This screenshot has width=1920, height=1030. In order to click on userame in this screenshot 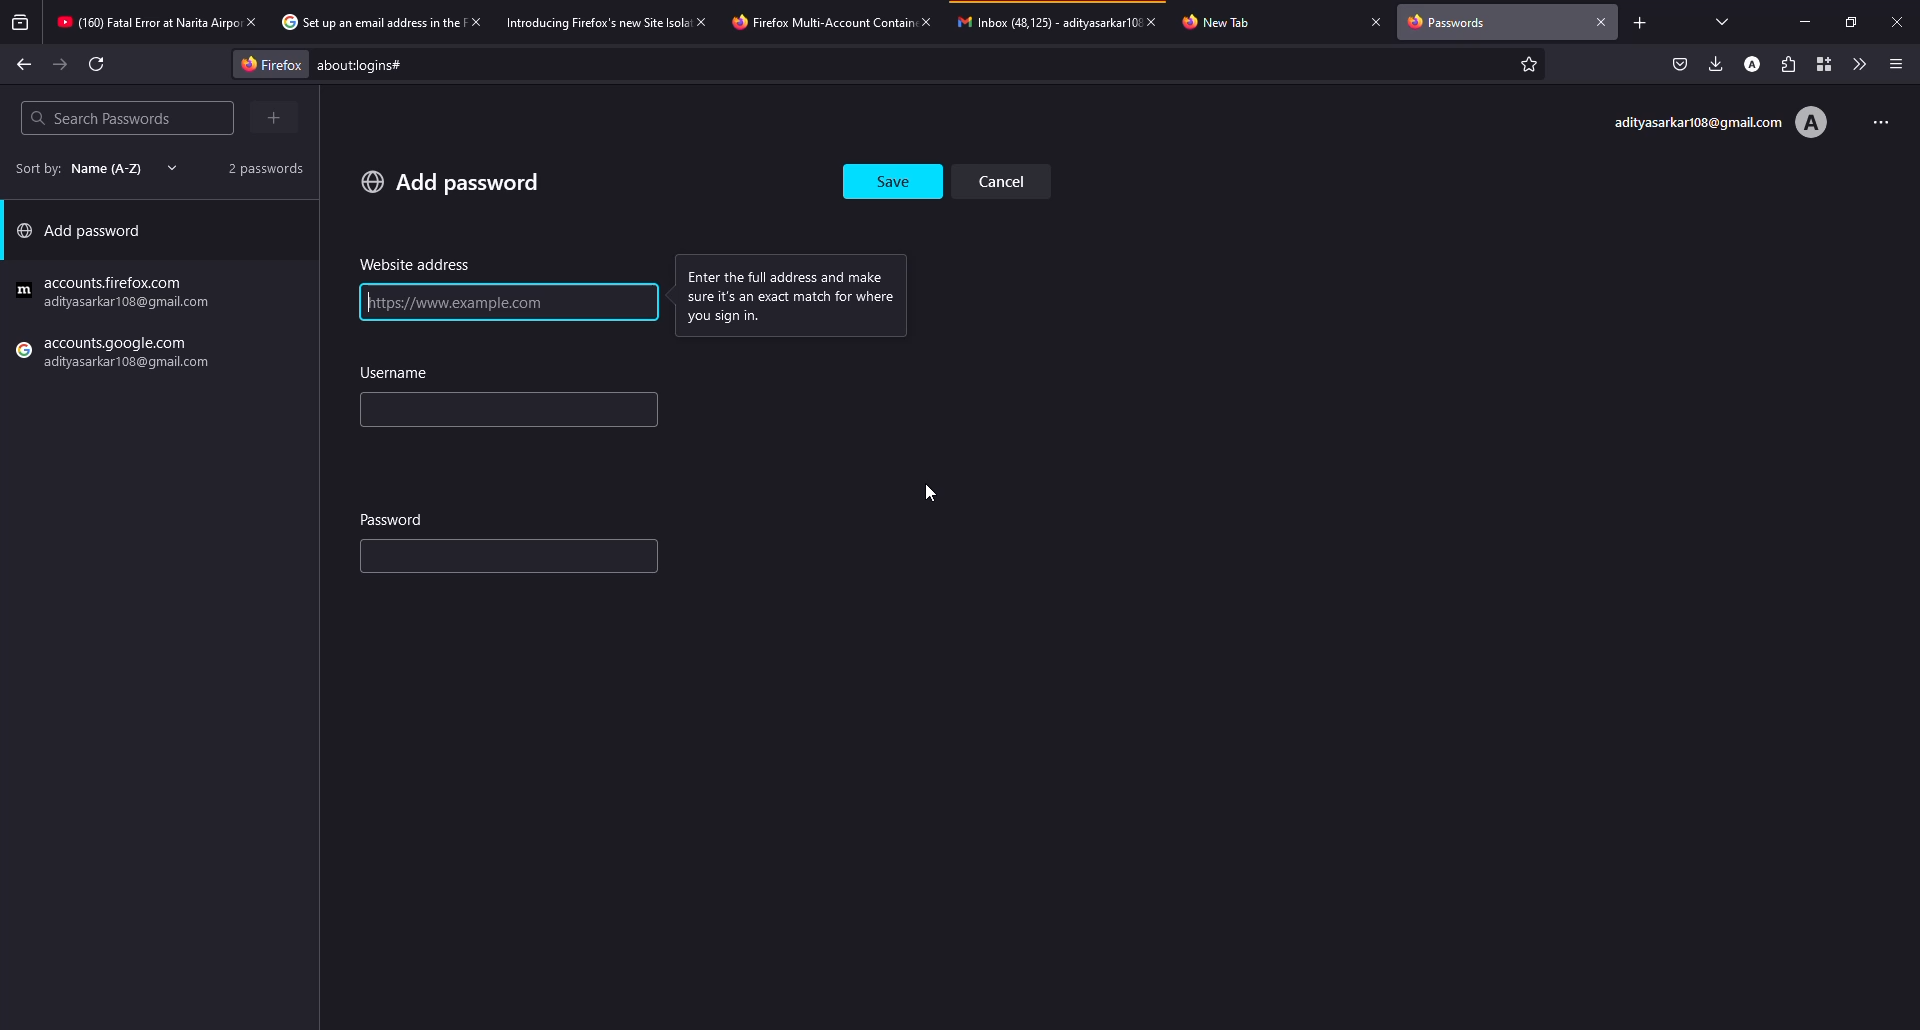, I will do `click(400, 373)`.